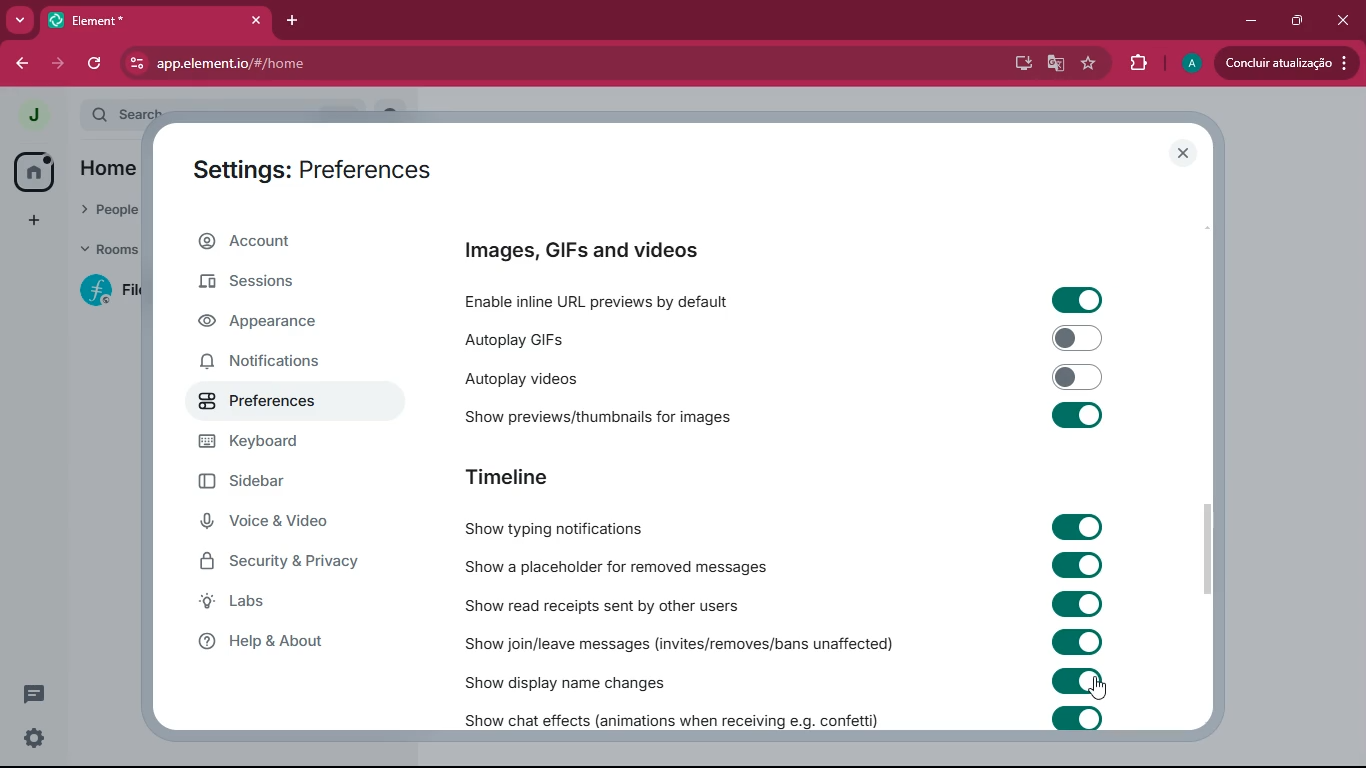 This screenshot has width=1366, height=768. I want to click on toggle on/off, so click(1079, 719).